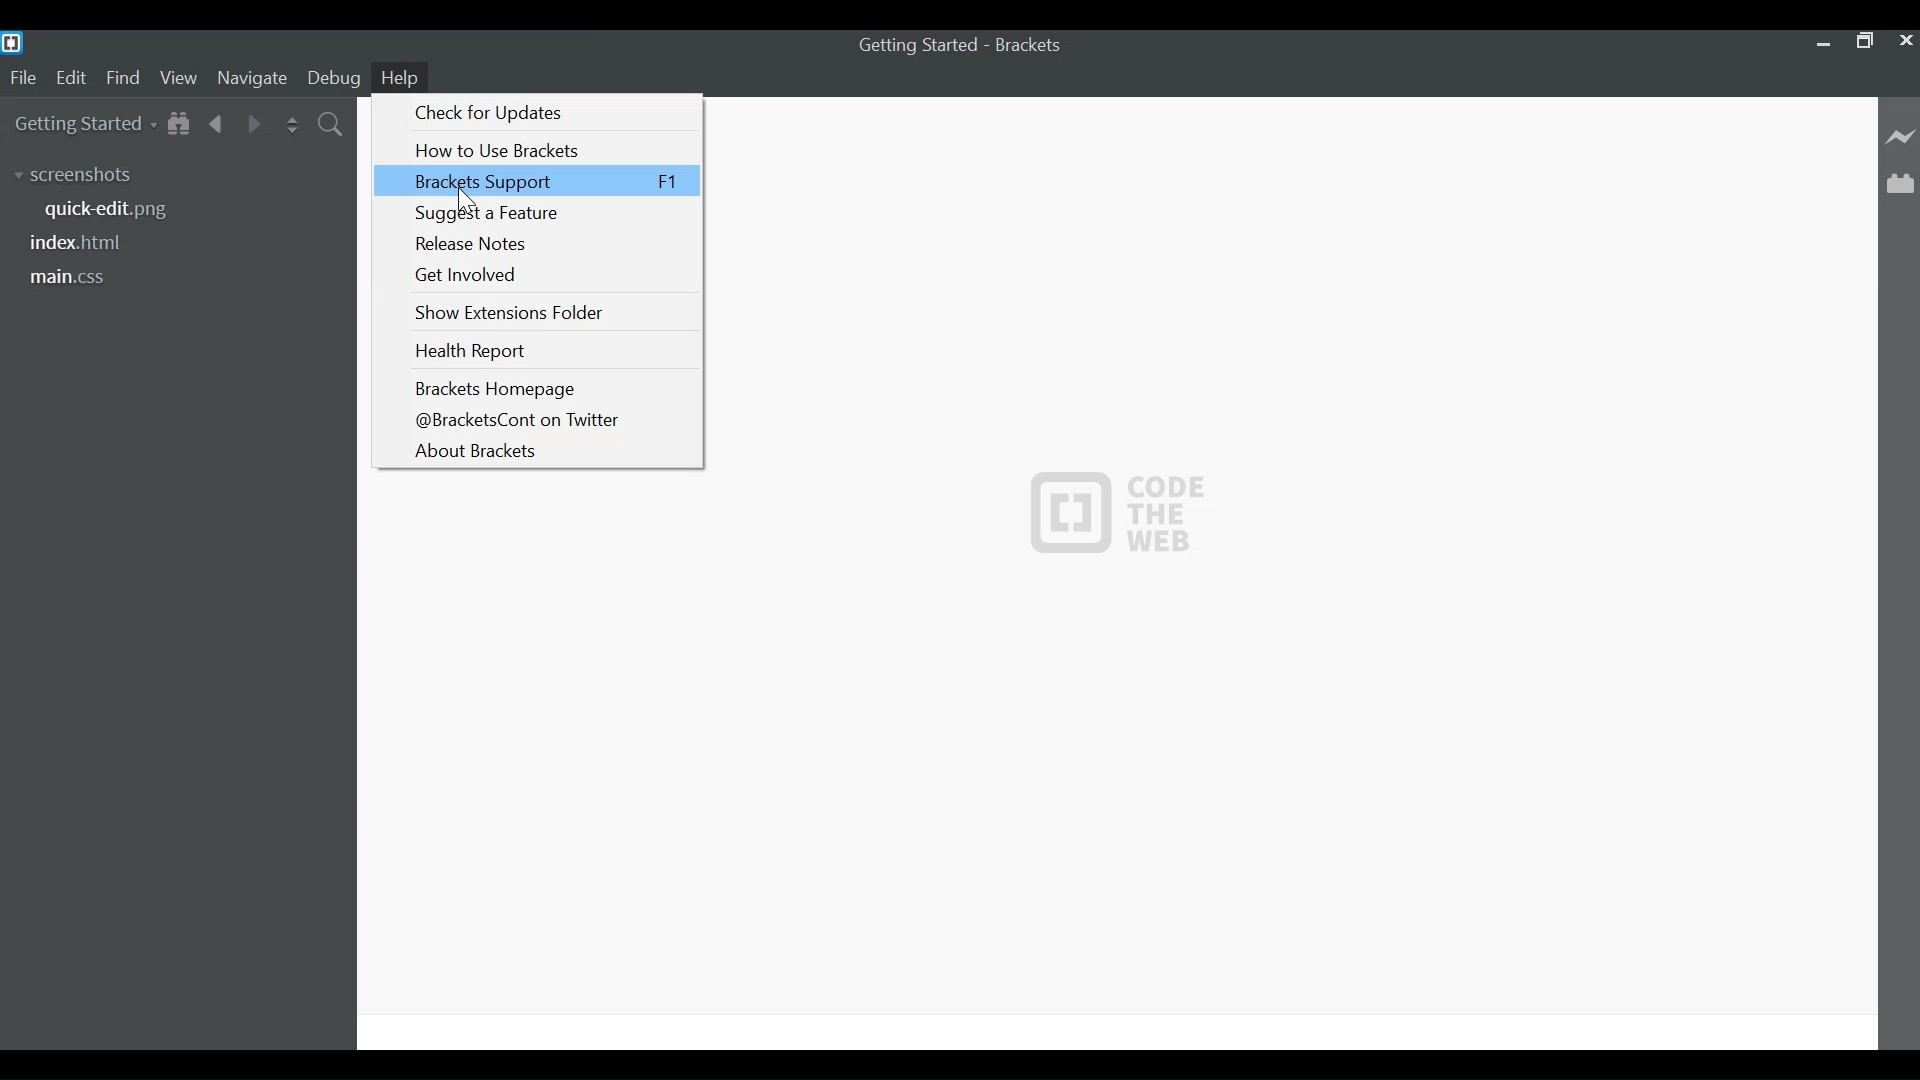  Describe the element at coordinates (550, 244) in the screenshot. I see `Release Notes` at that location.